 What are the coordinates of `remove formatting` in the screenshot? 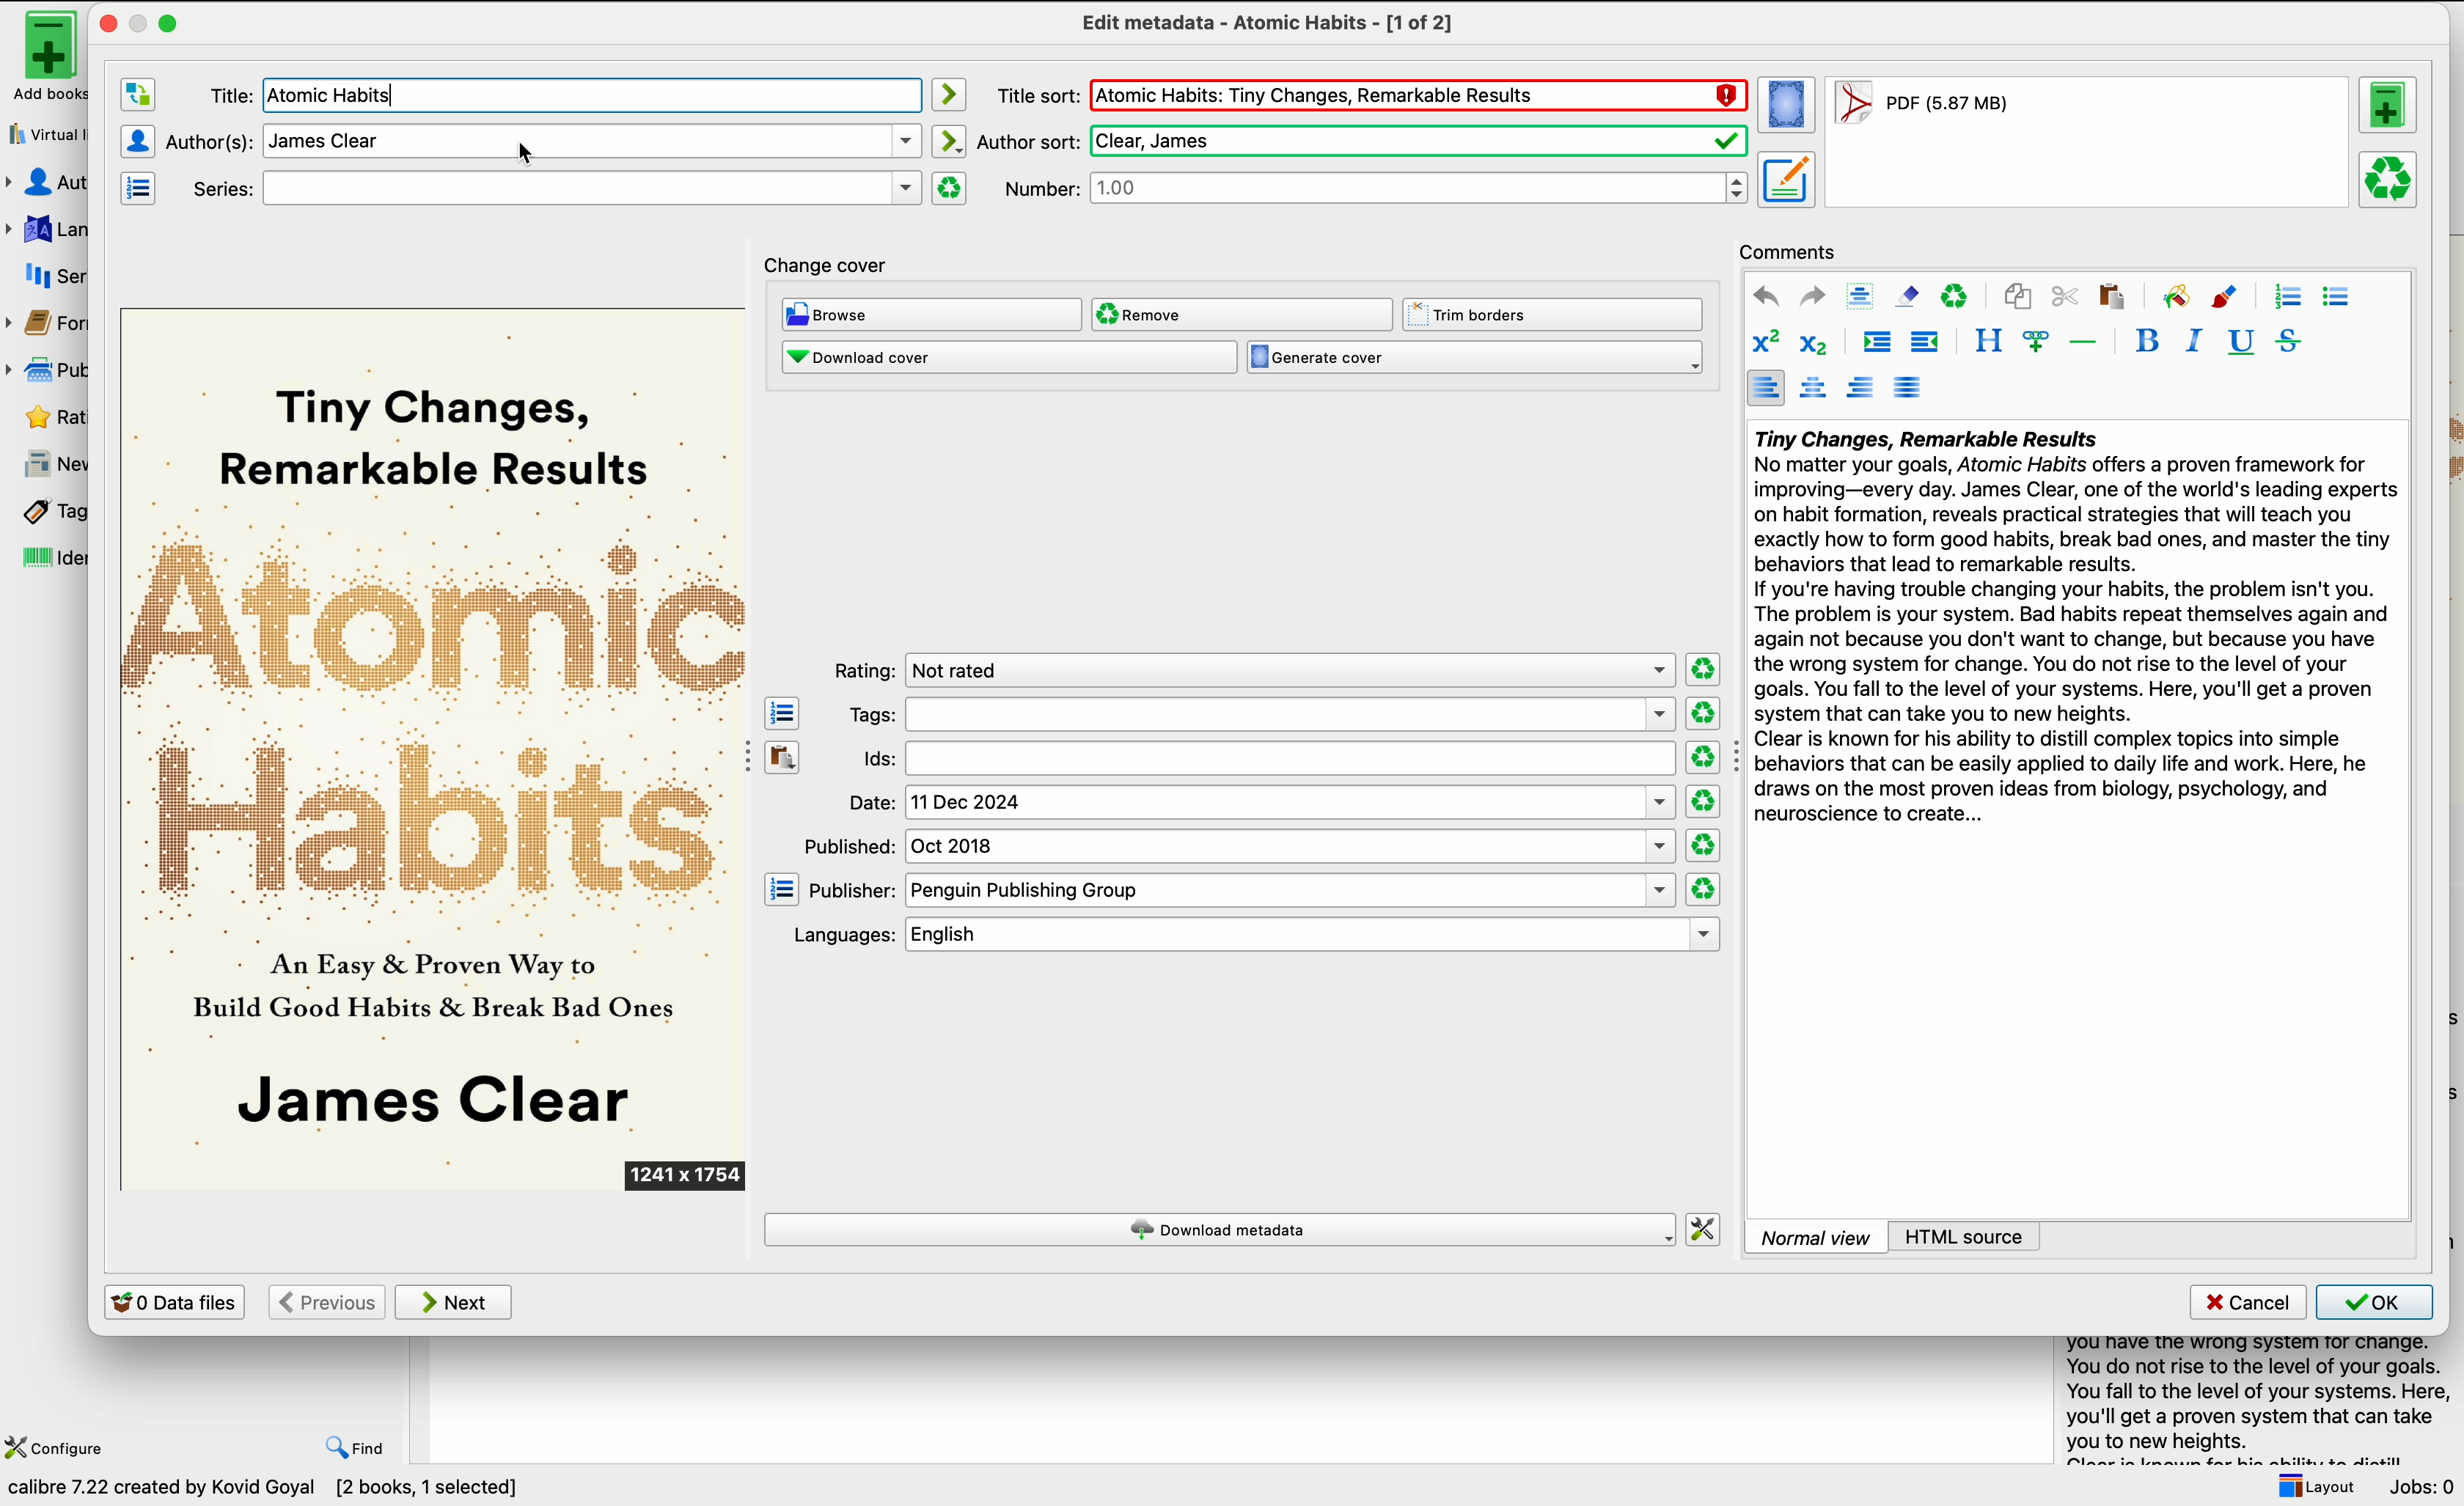 It's located at (1907, 296).